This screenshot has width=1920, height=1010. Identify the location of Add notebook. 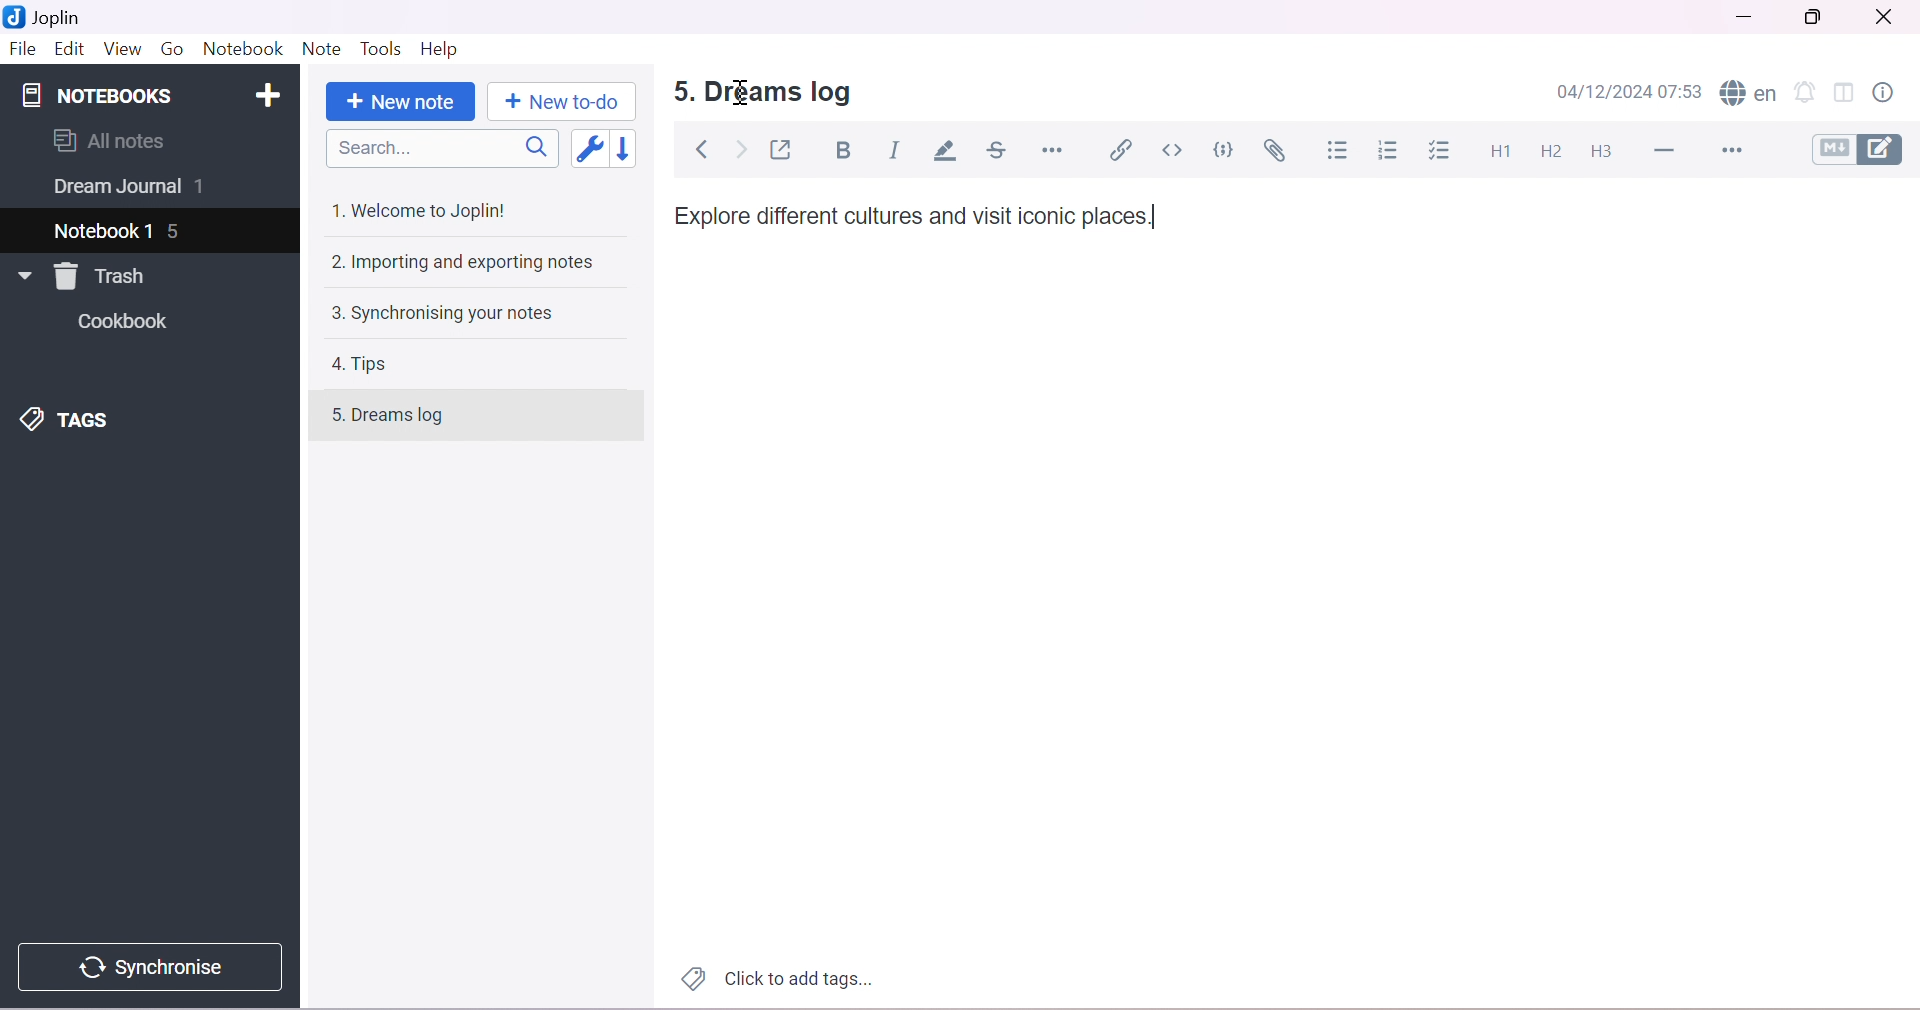
(273, 92).